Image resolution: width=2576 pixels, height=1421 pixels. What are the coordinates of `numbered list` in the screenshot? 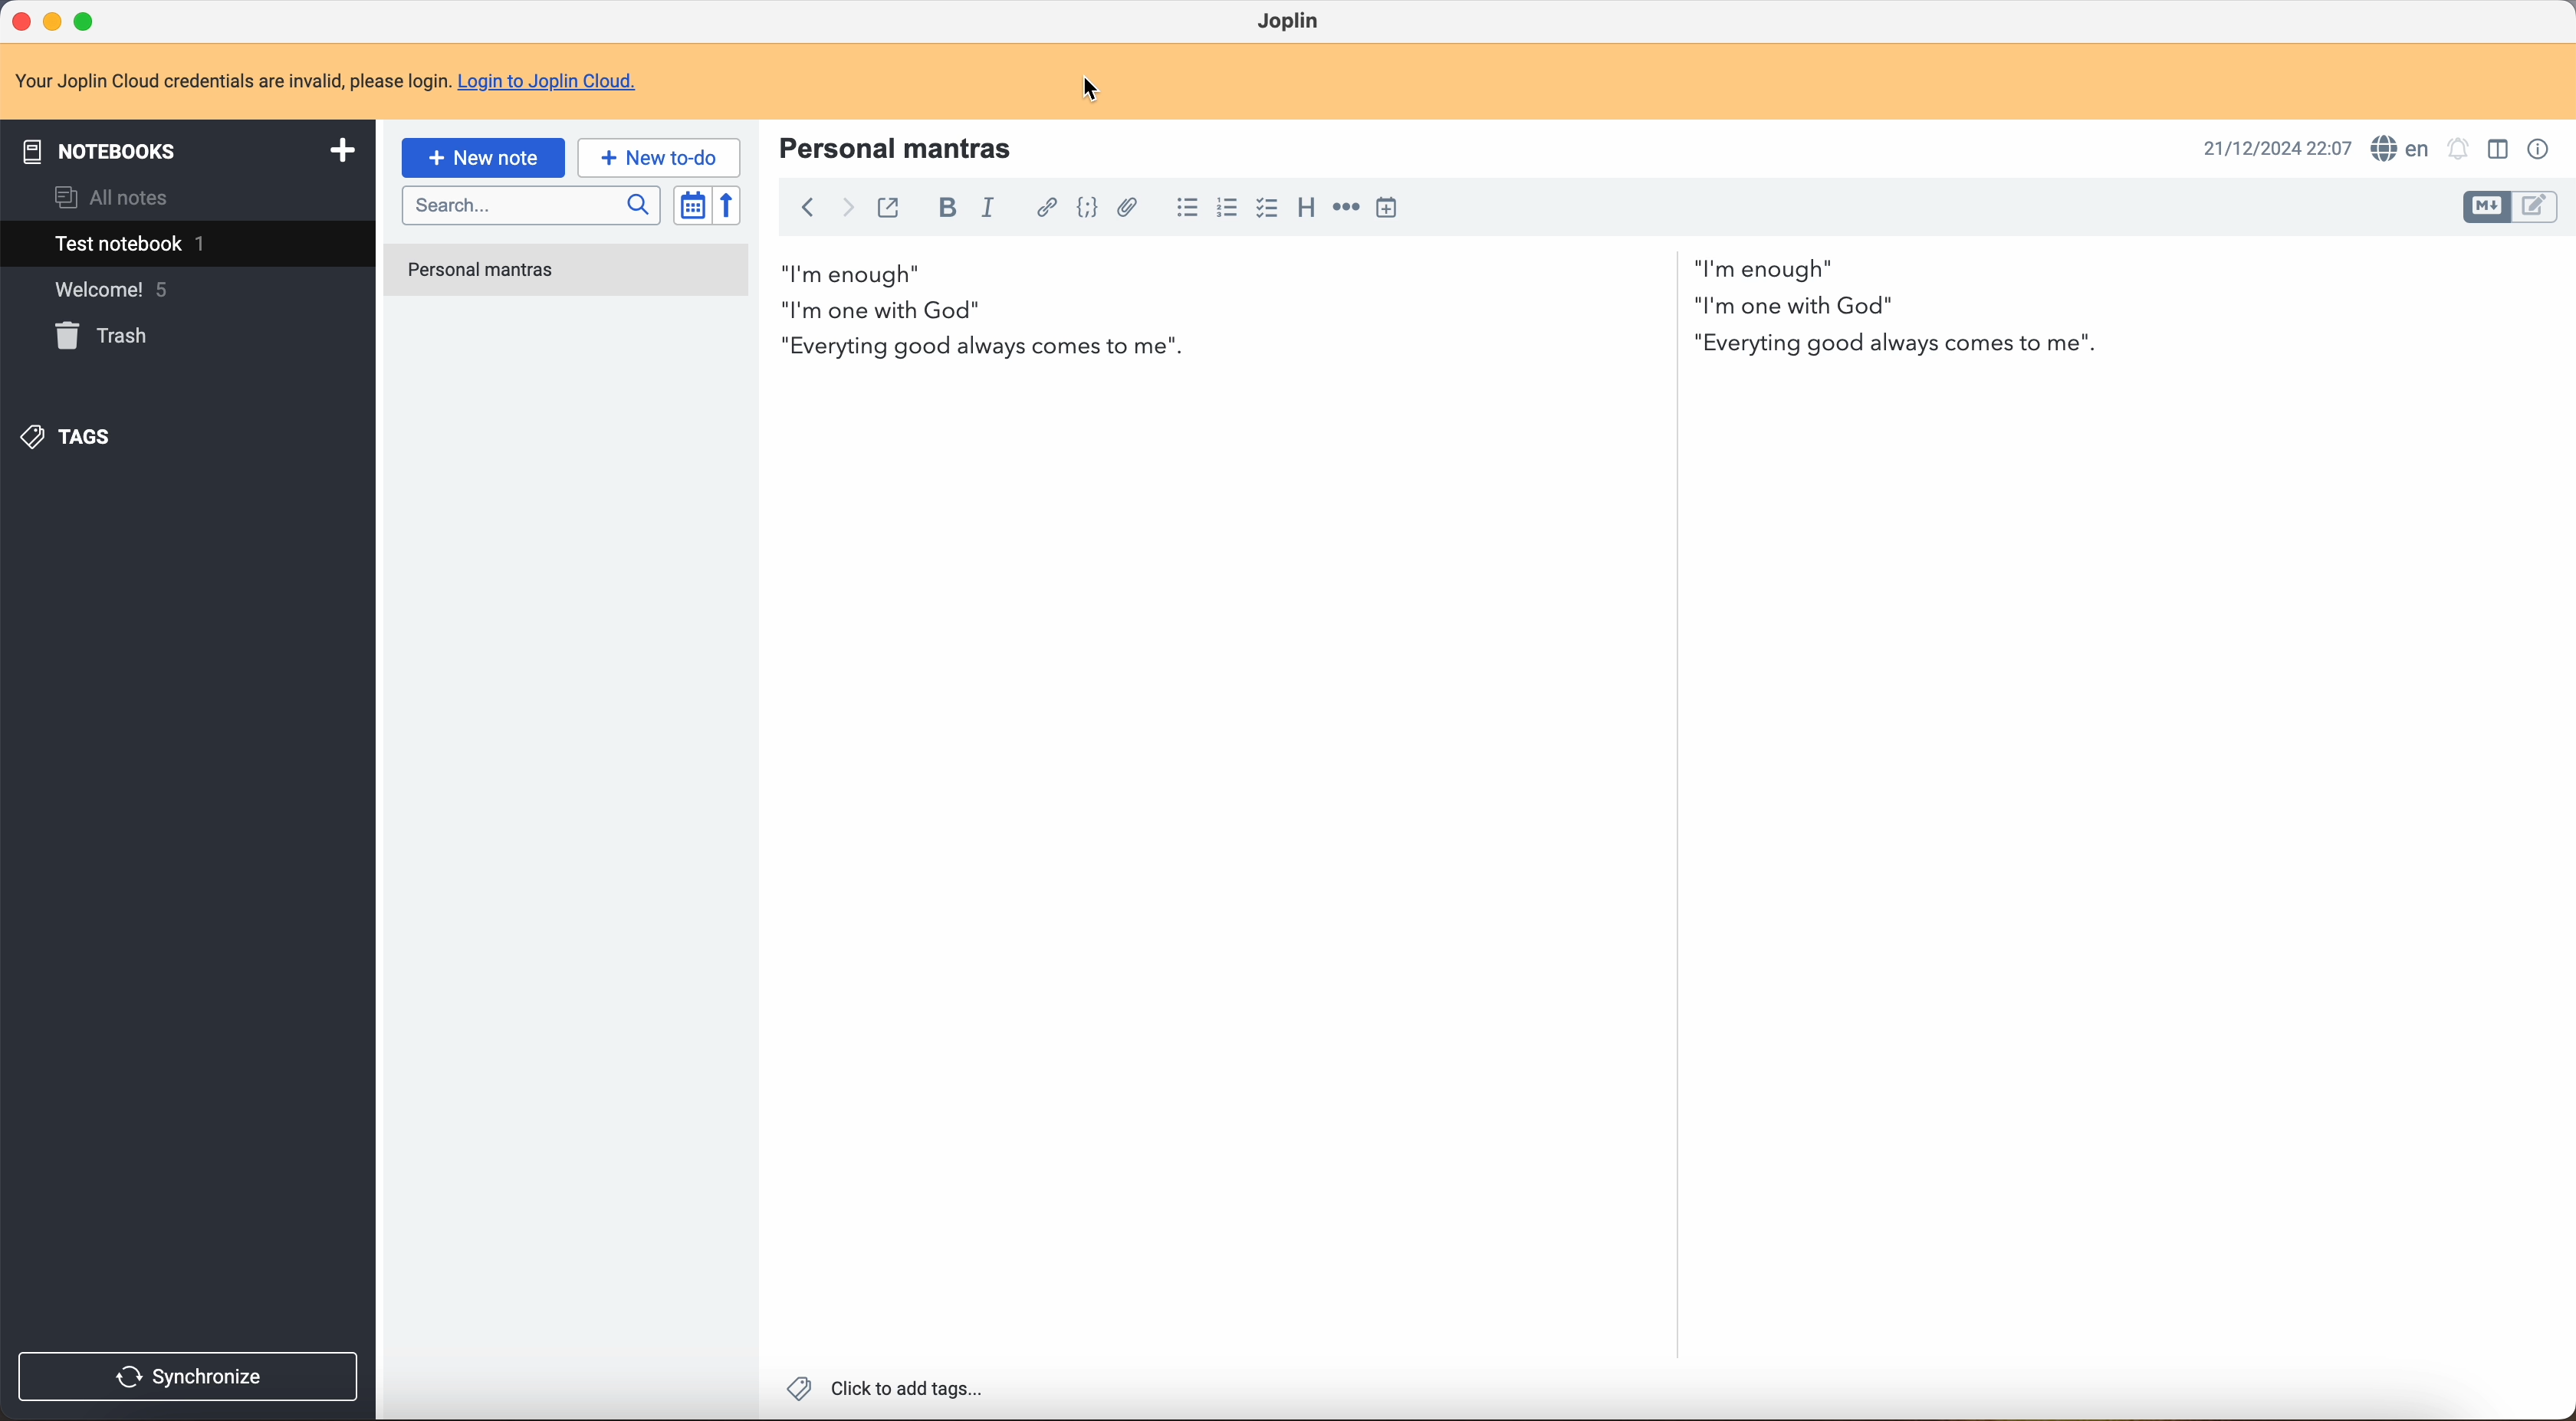 It's located at (1230, 207).